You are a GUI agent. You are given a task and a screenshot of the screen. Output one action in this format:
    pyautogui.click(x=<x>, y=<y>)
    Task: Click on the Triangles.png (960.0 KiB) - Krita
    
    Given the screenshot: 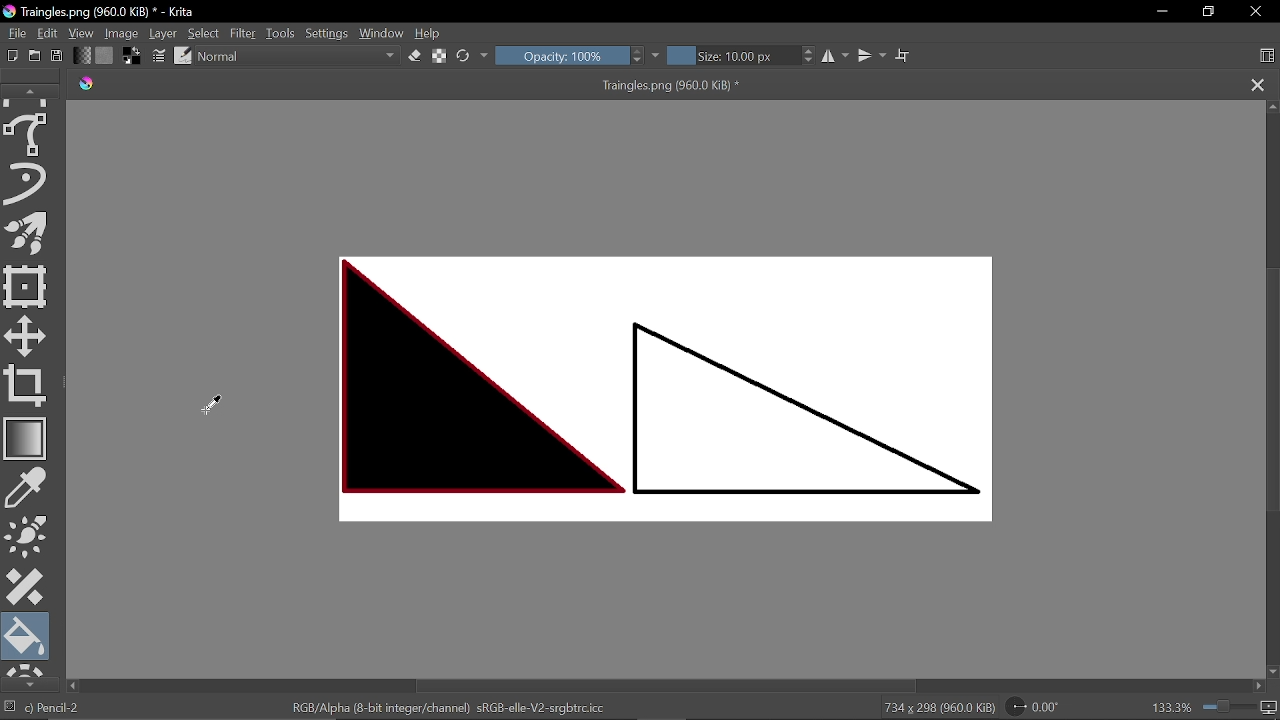 What is the action you would take?
    pyautogui.click(x=127, y=12)
    